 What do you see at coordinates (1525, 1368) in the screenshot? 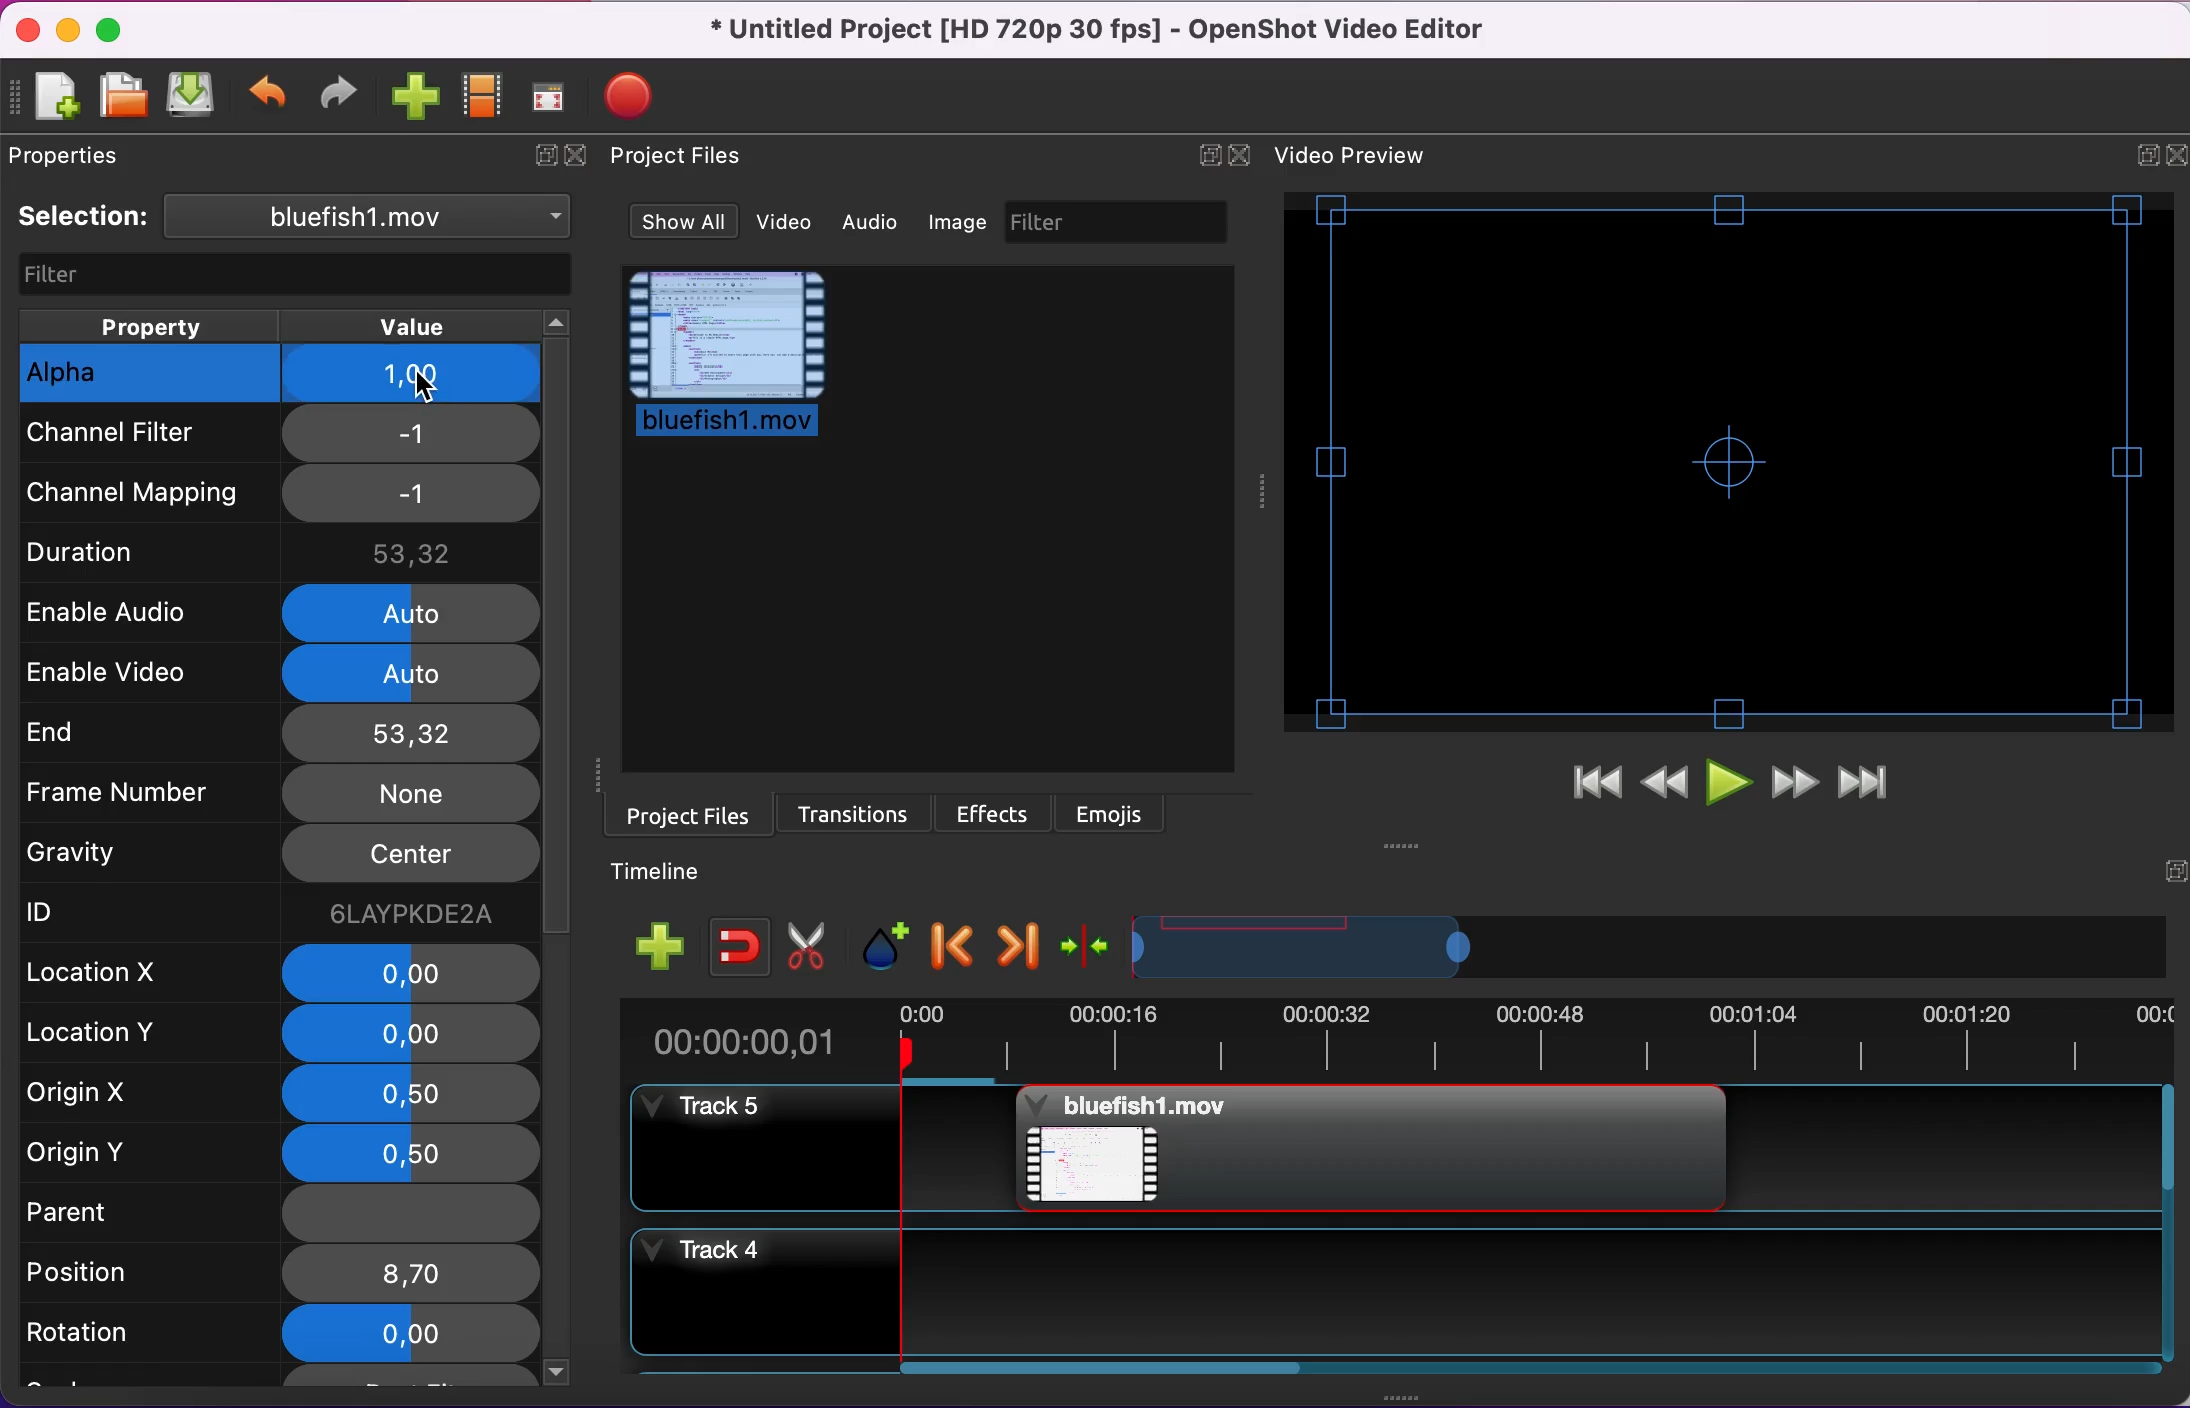
I see `Horizontal slide bar` at bounding box center [1525, 1368].